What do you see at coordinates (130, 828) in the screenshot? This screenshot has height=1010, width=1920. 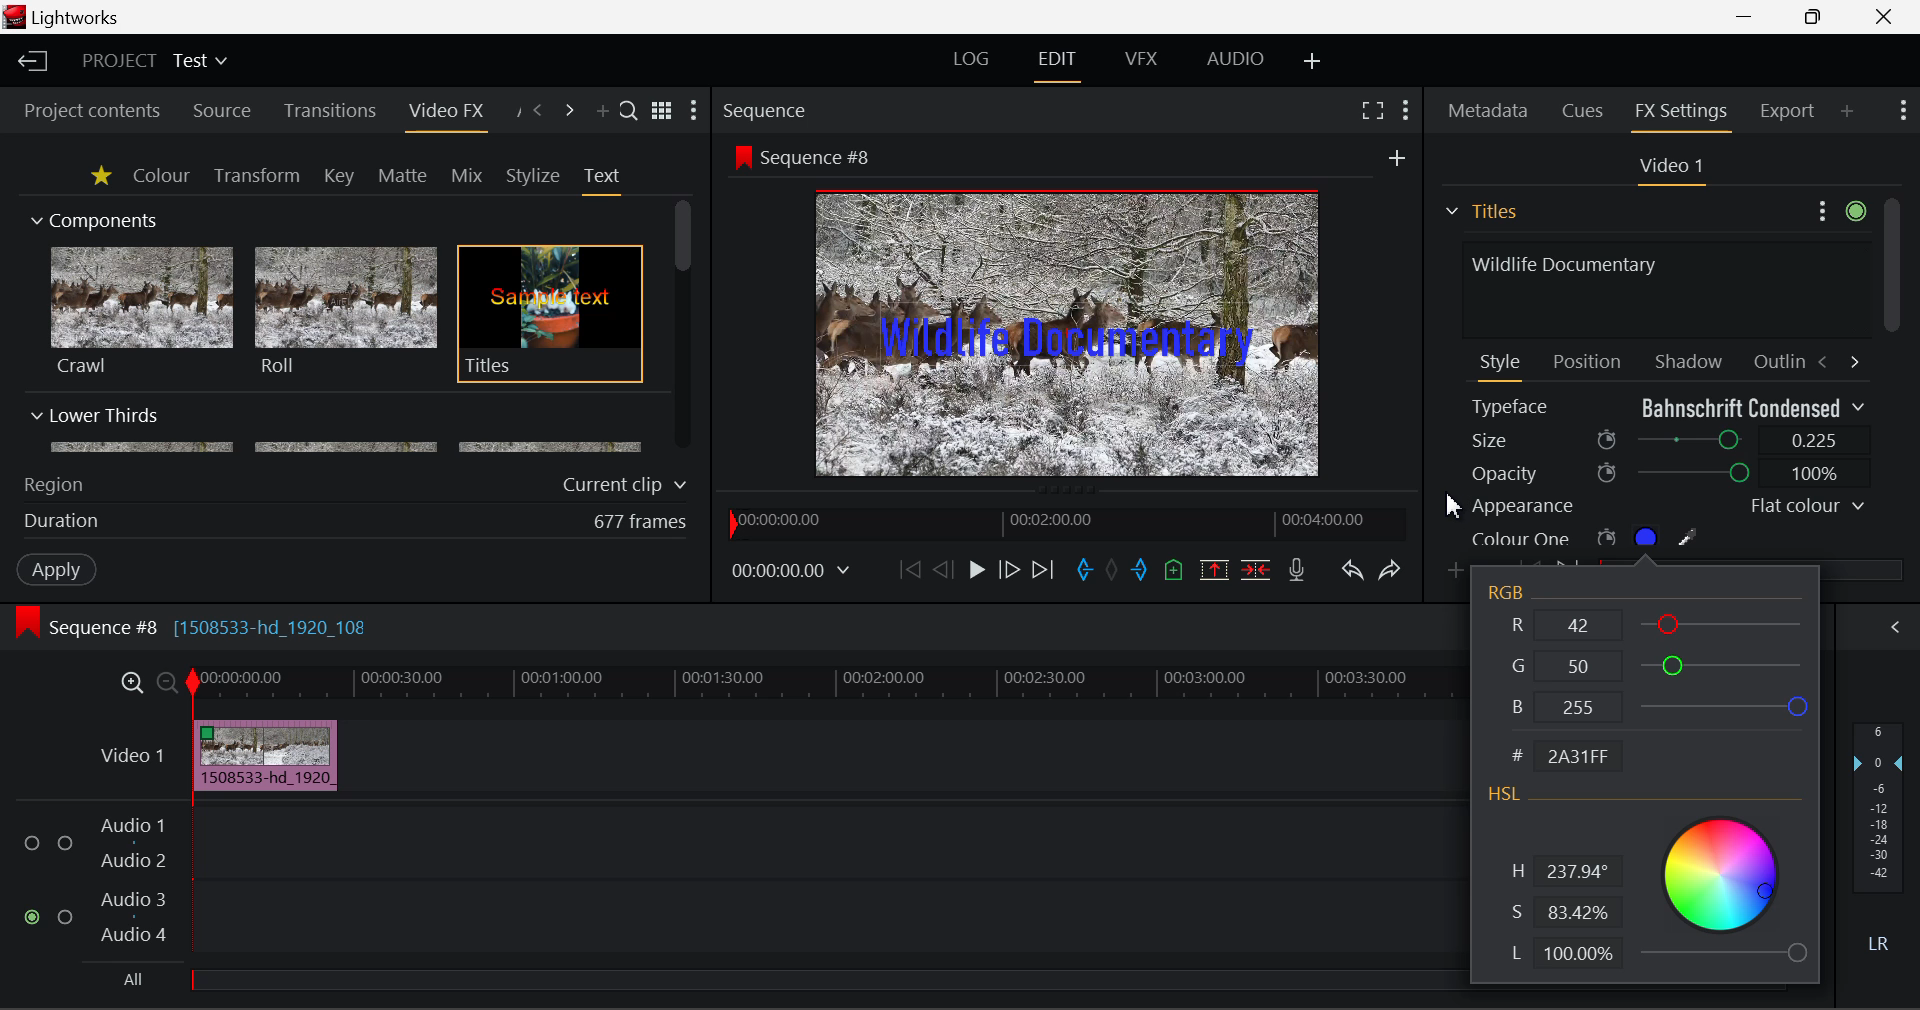 I see `Audio 1` at bounding box center [130, 828].